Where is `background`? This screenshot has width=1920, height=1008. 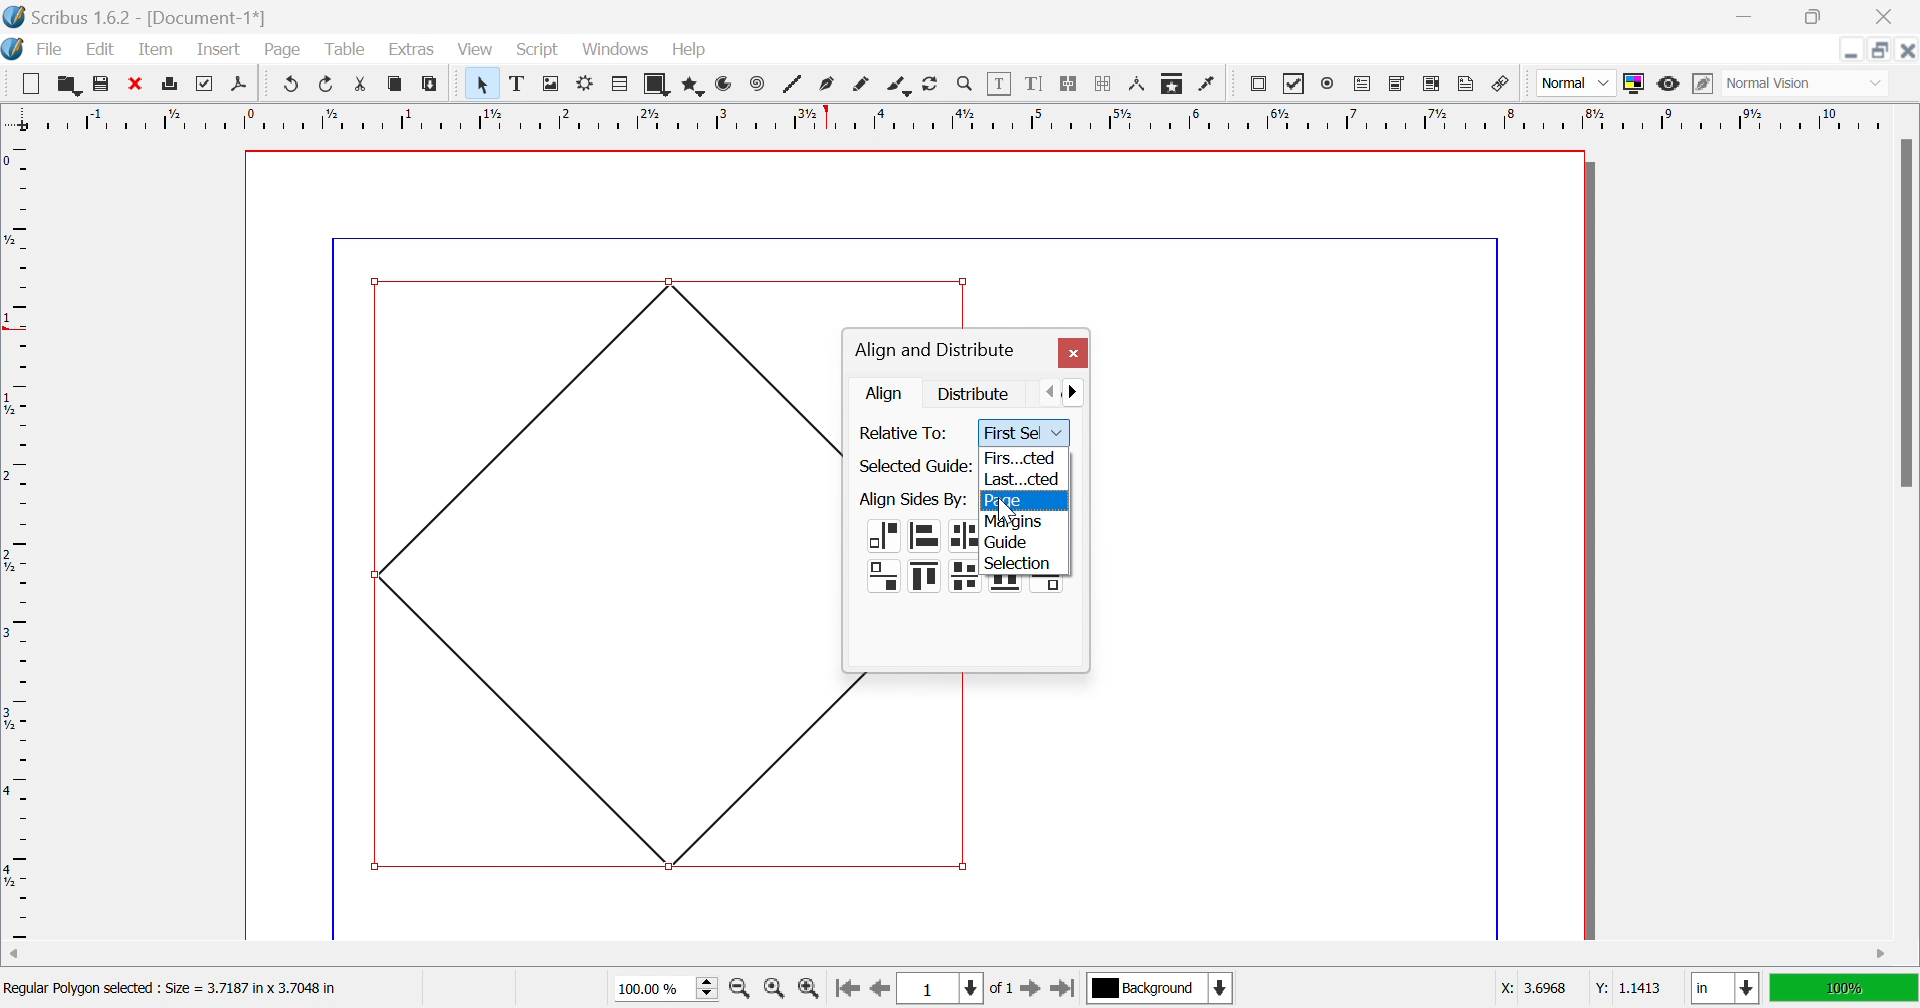 background is located at coordinates (1162, 987).